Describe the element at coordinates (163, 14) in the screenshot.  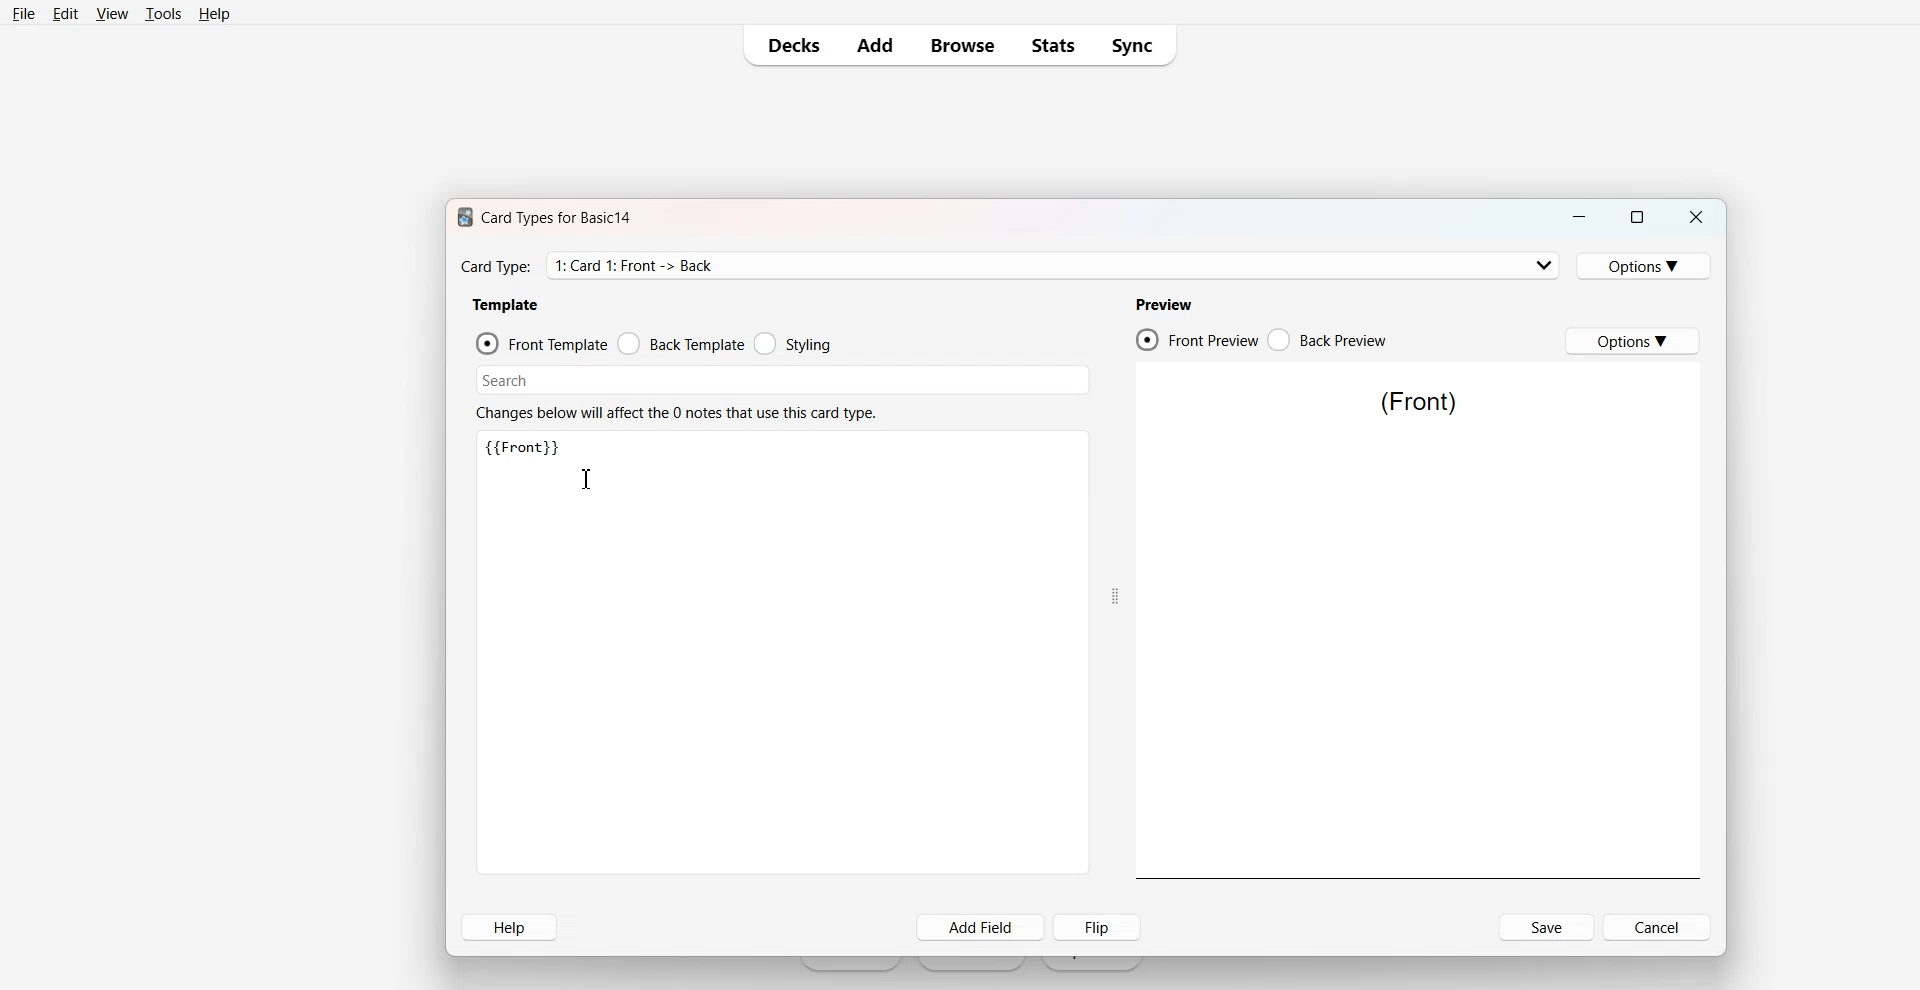
I see `Tools` at that location.